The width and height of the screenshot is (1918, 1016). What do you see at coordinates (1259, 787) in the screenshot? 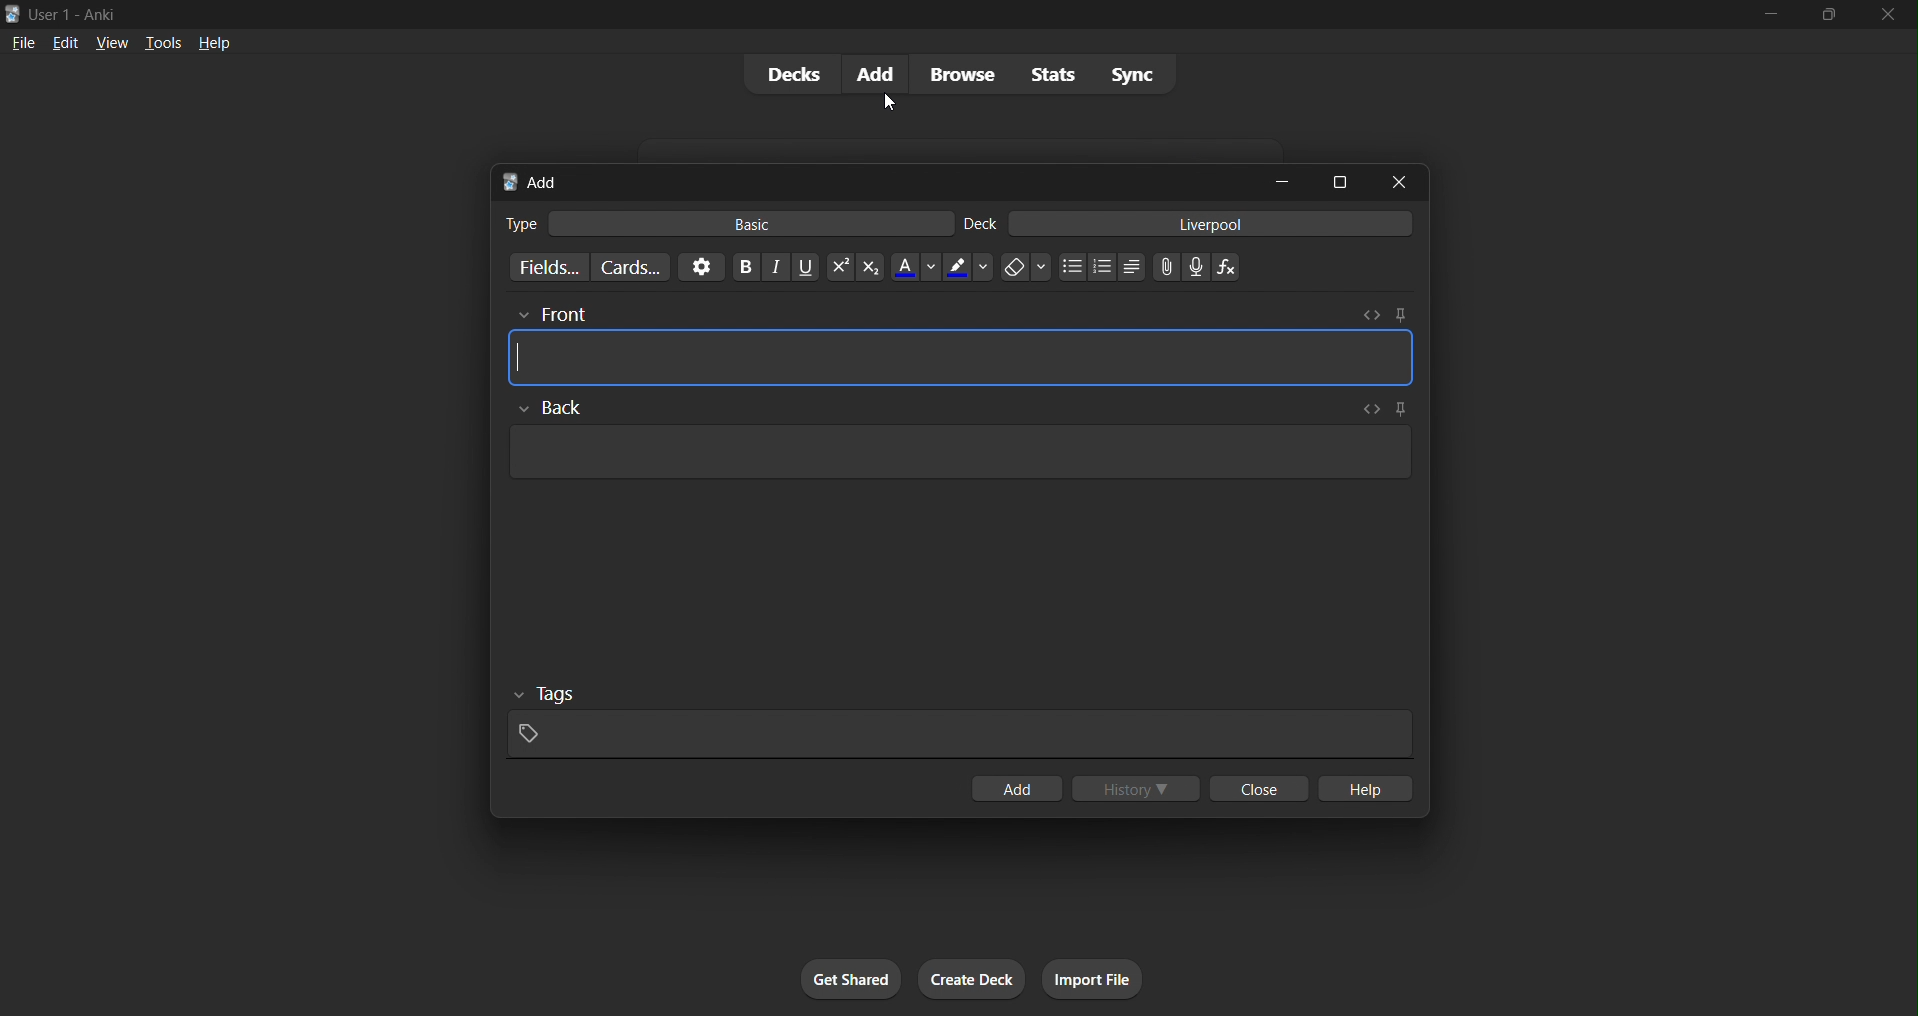
I see `close` at bounding box center [1259, 787].